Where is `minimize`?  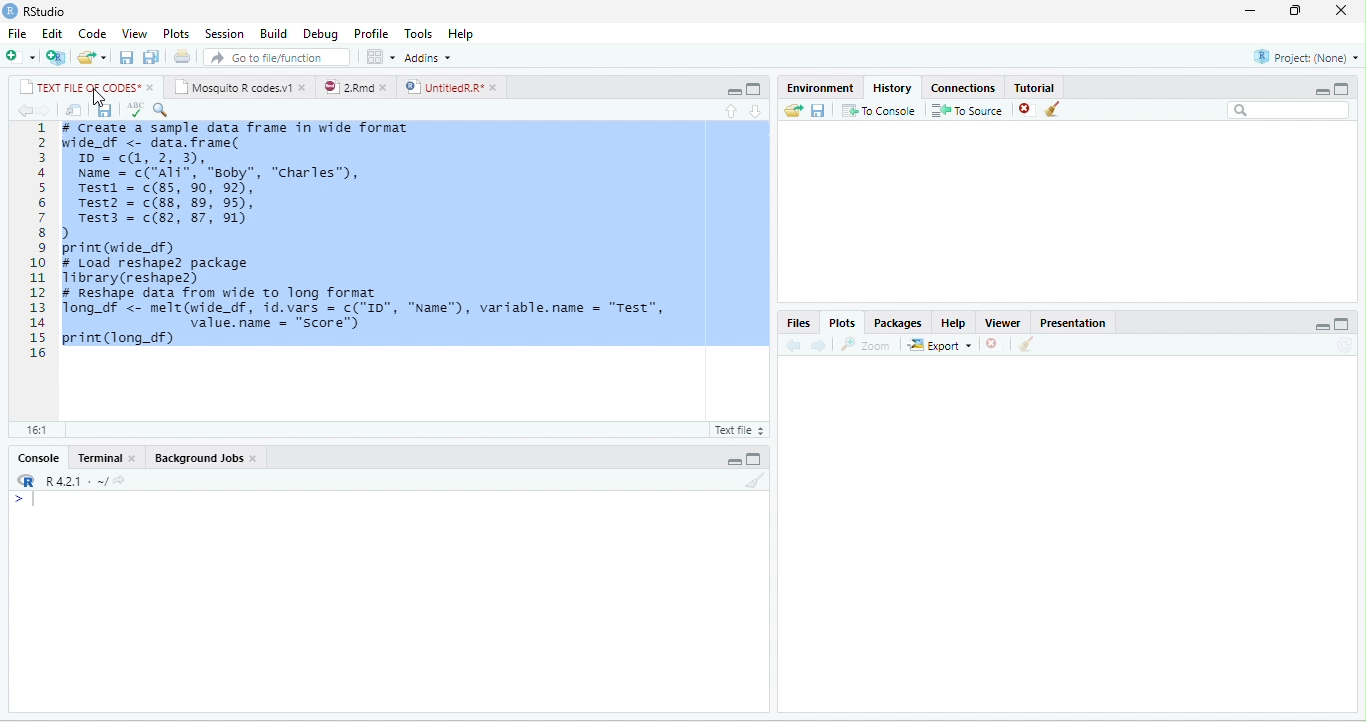
minimize is located at coordinates (1323, 91).